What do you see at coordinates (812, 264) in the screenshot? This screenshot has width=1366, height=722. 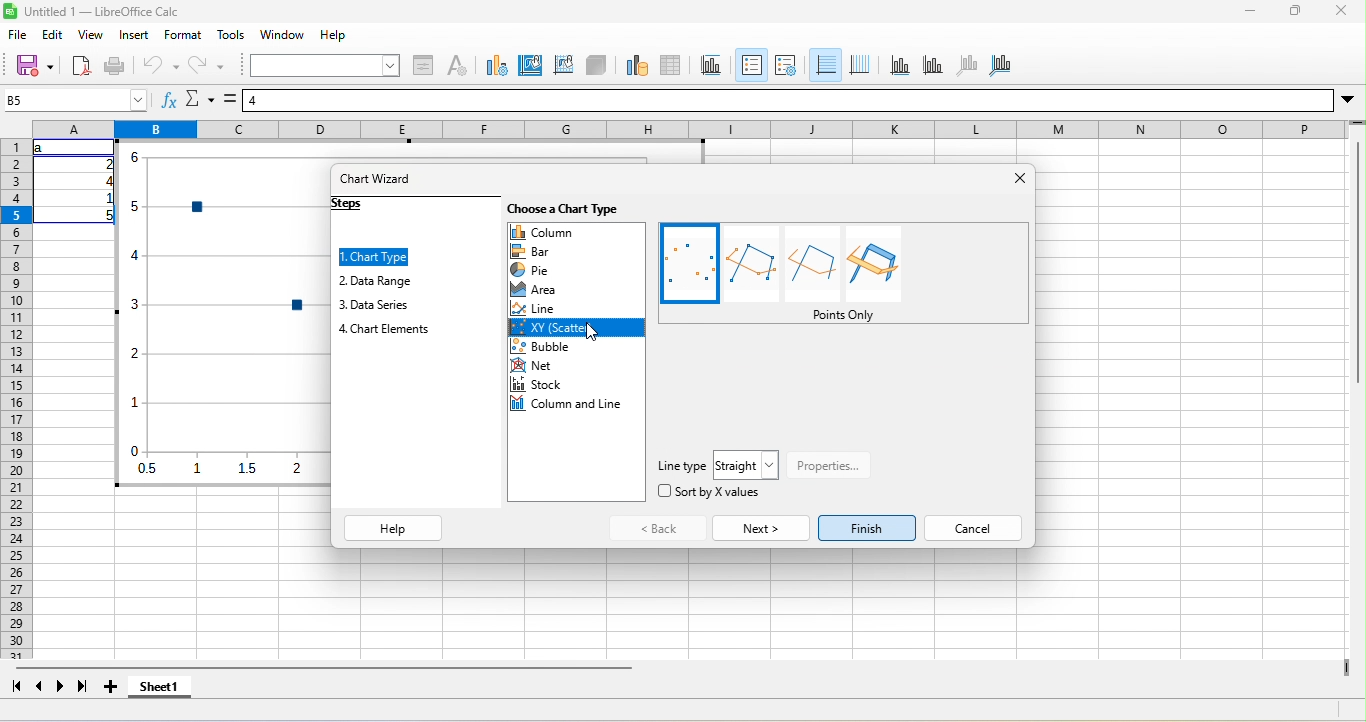 I see `lines only` at bounding box center [812, 264].